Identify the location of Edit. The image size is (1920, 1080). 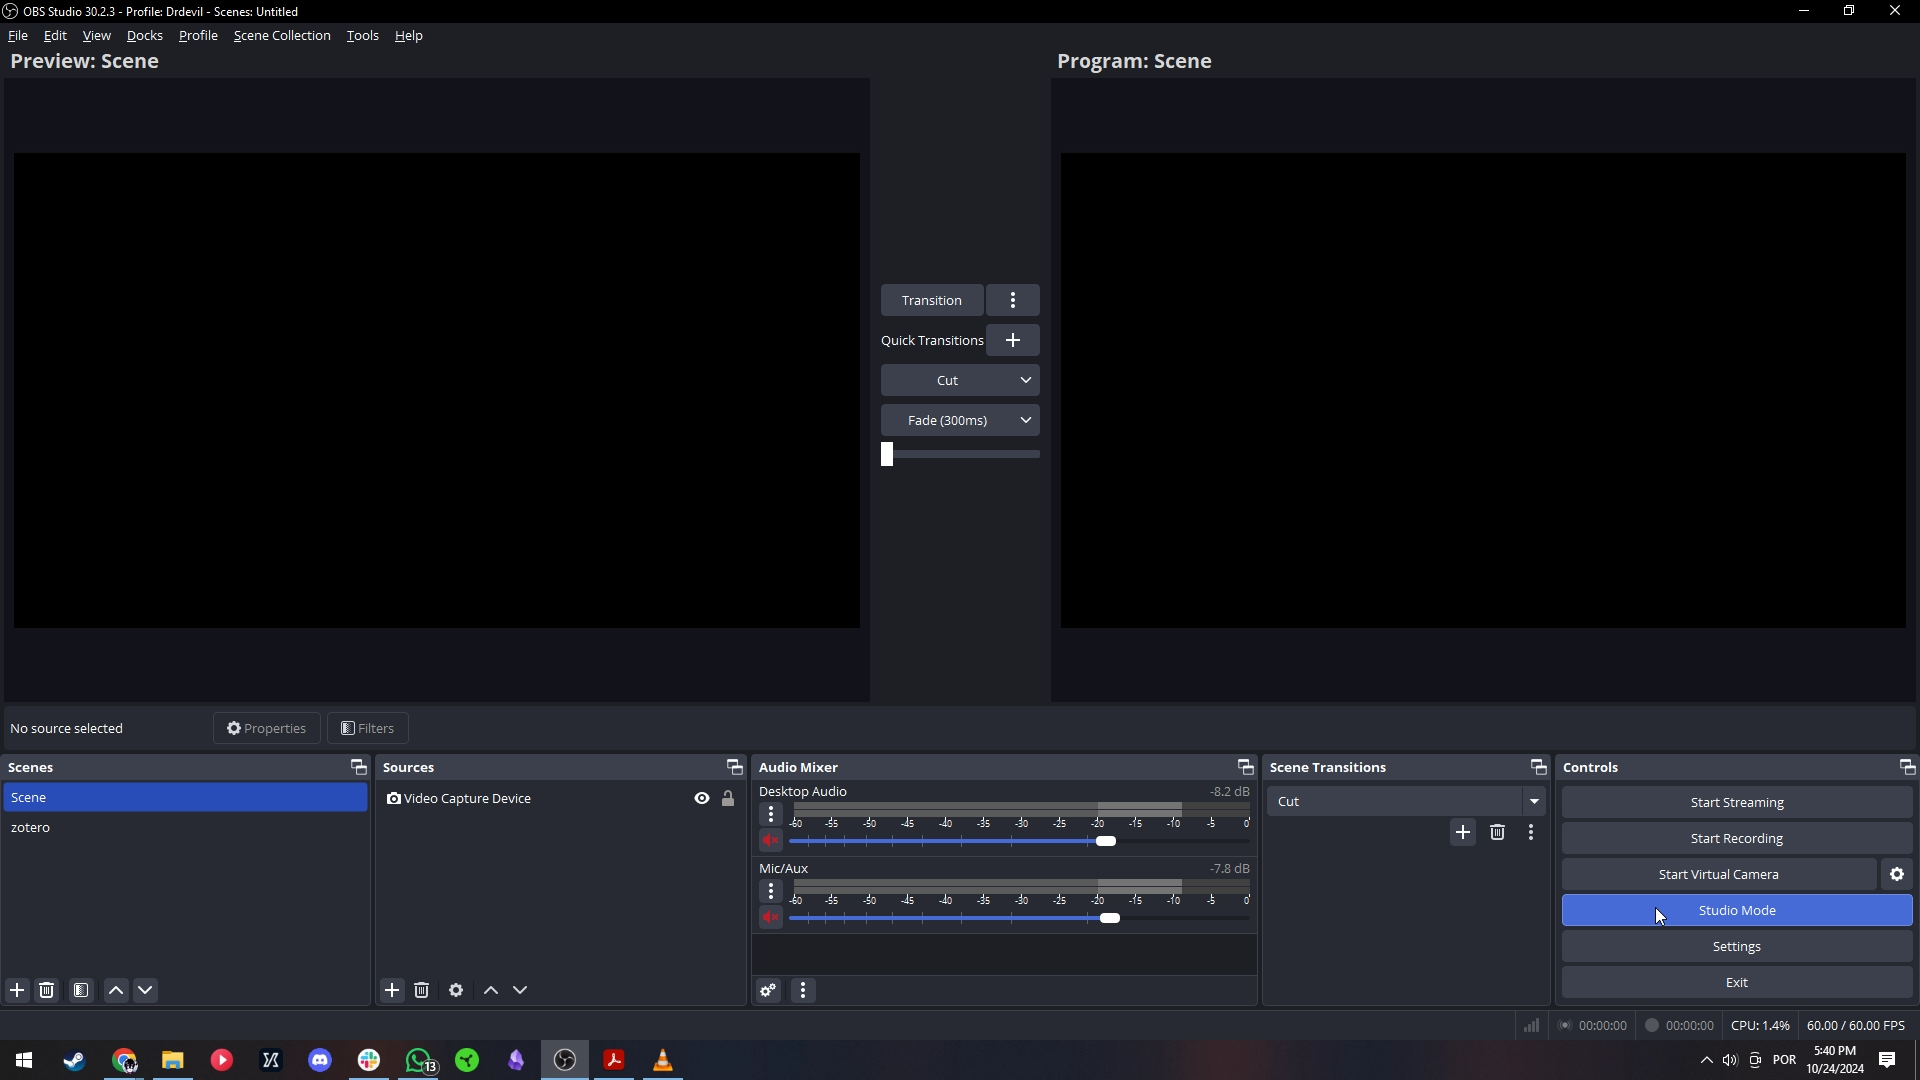
(55, 35).